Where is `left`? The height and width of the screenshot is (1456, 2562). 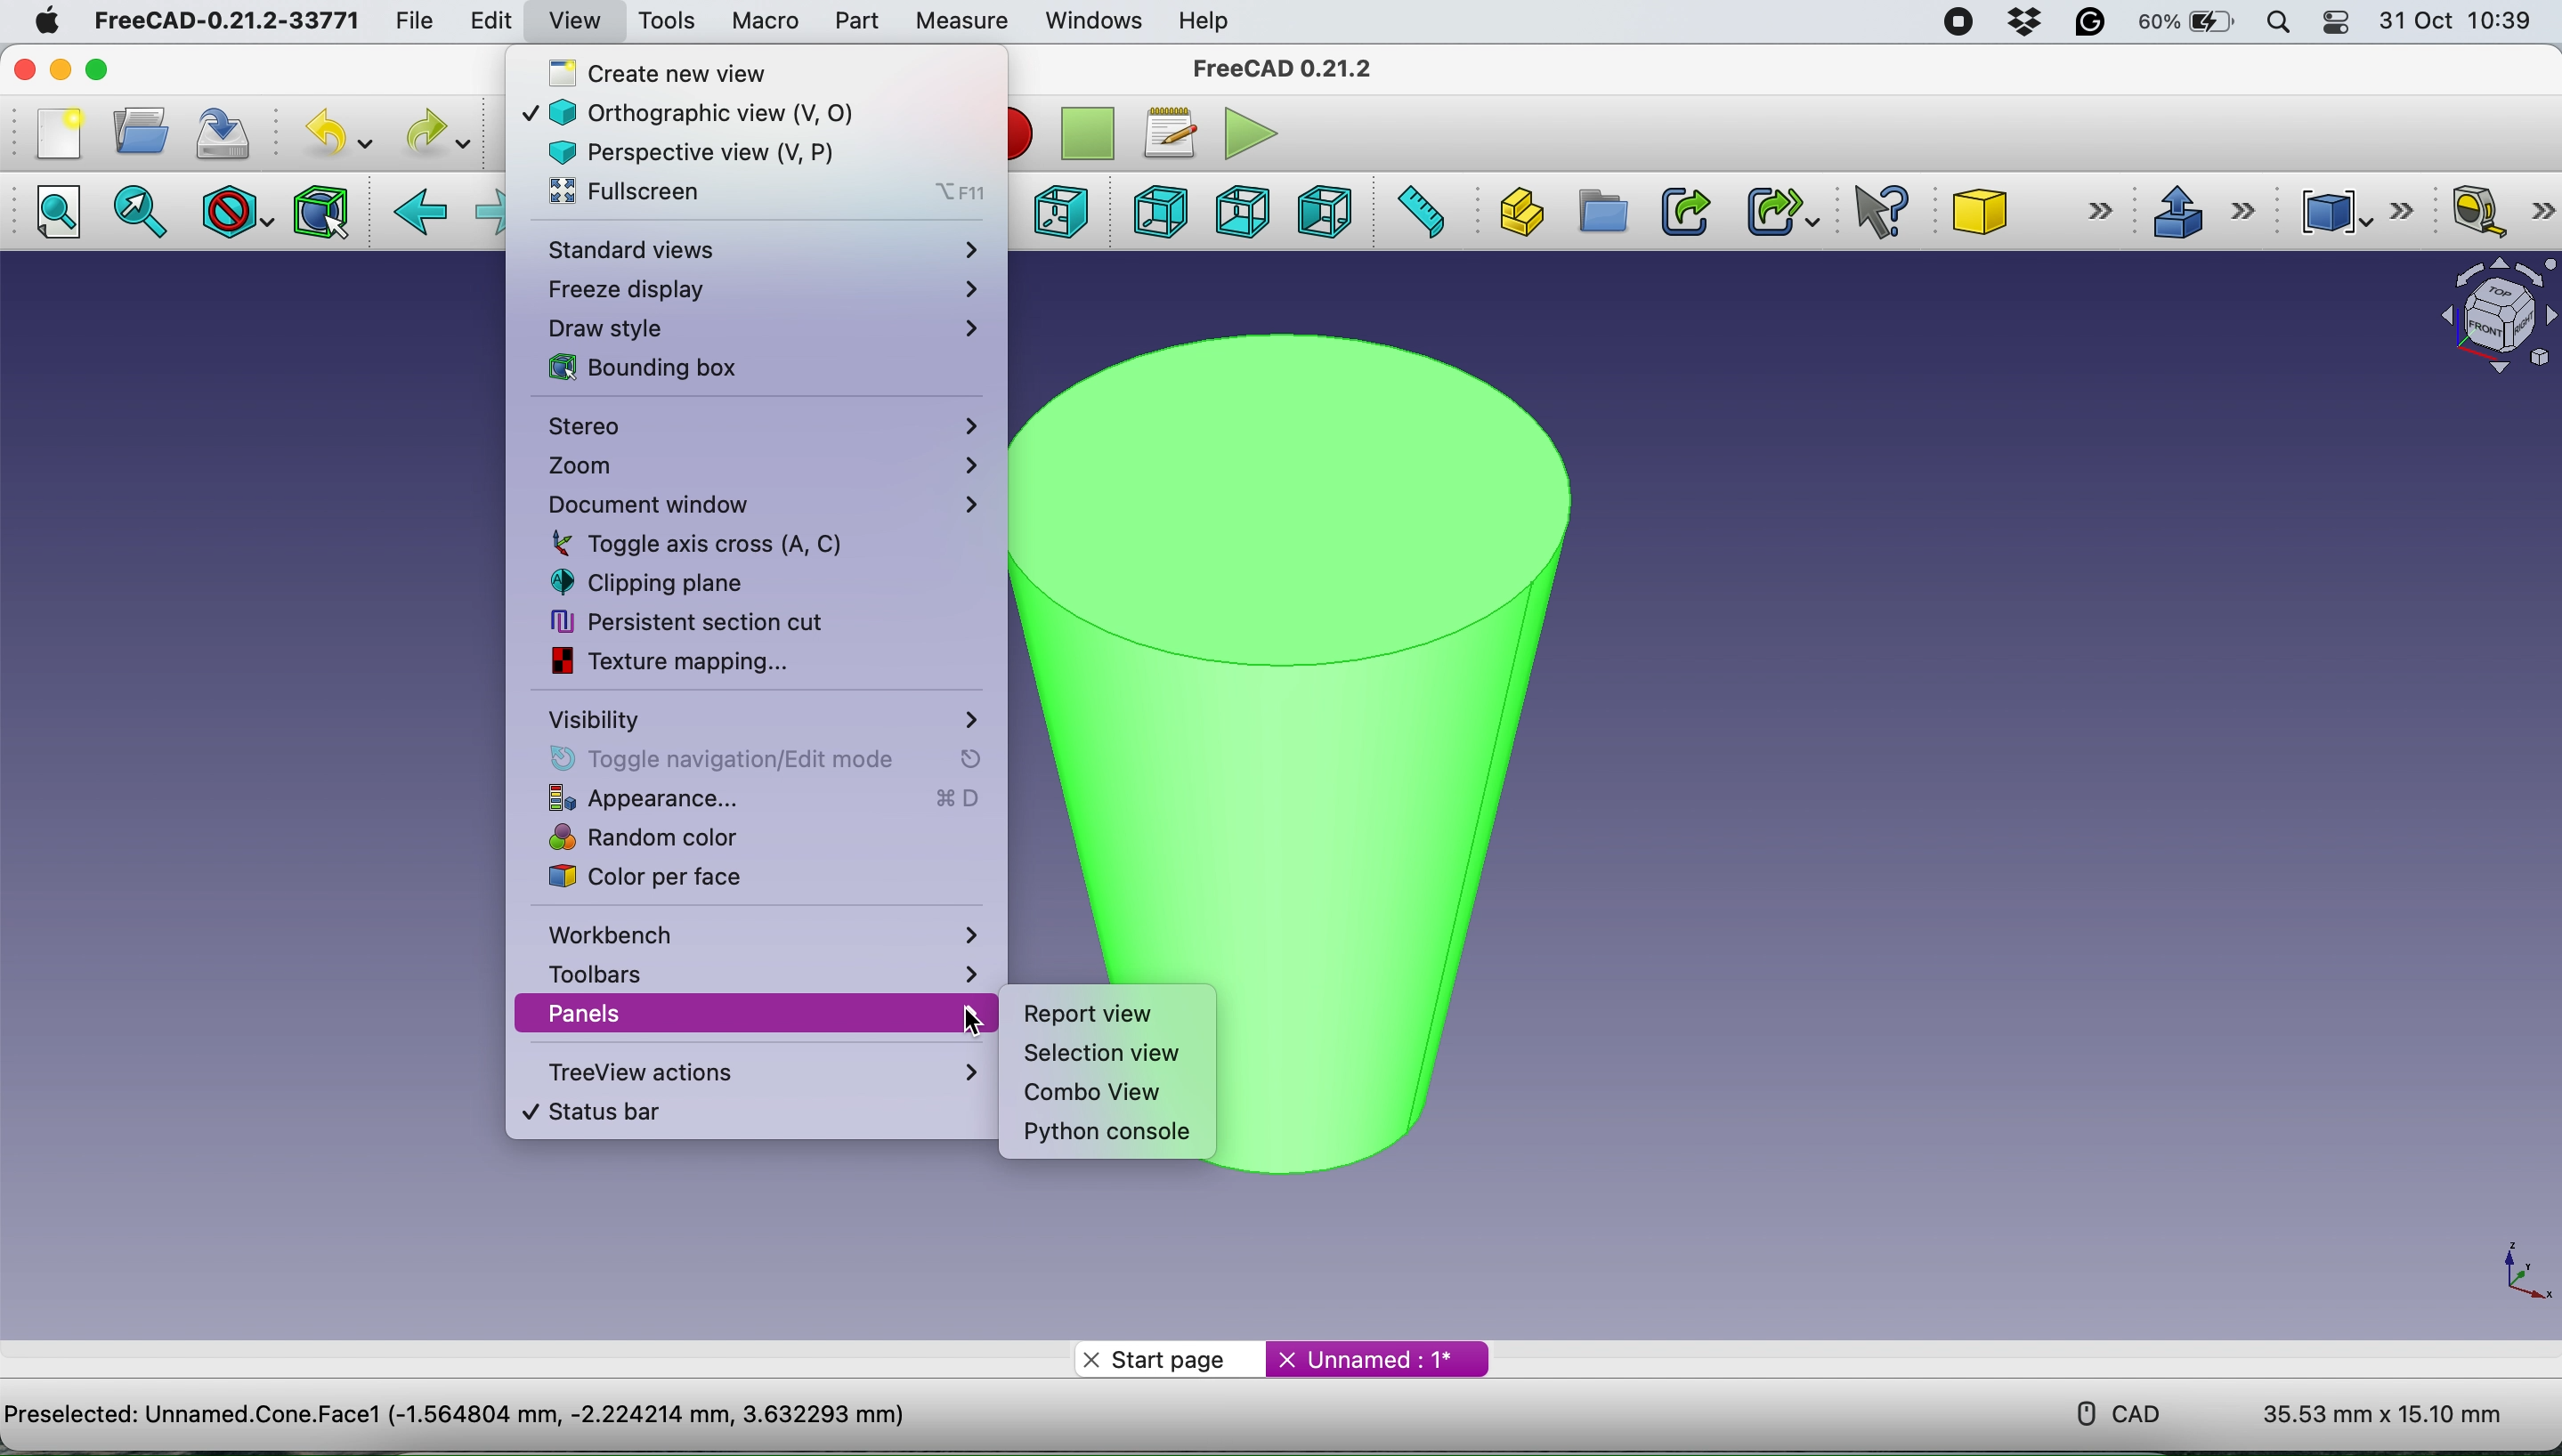
left is located at coordinates (1328, 212).